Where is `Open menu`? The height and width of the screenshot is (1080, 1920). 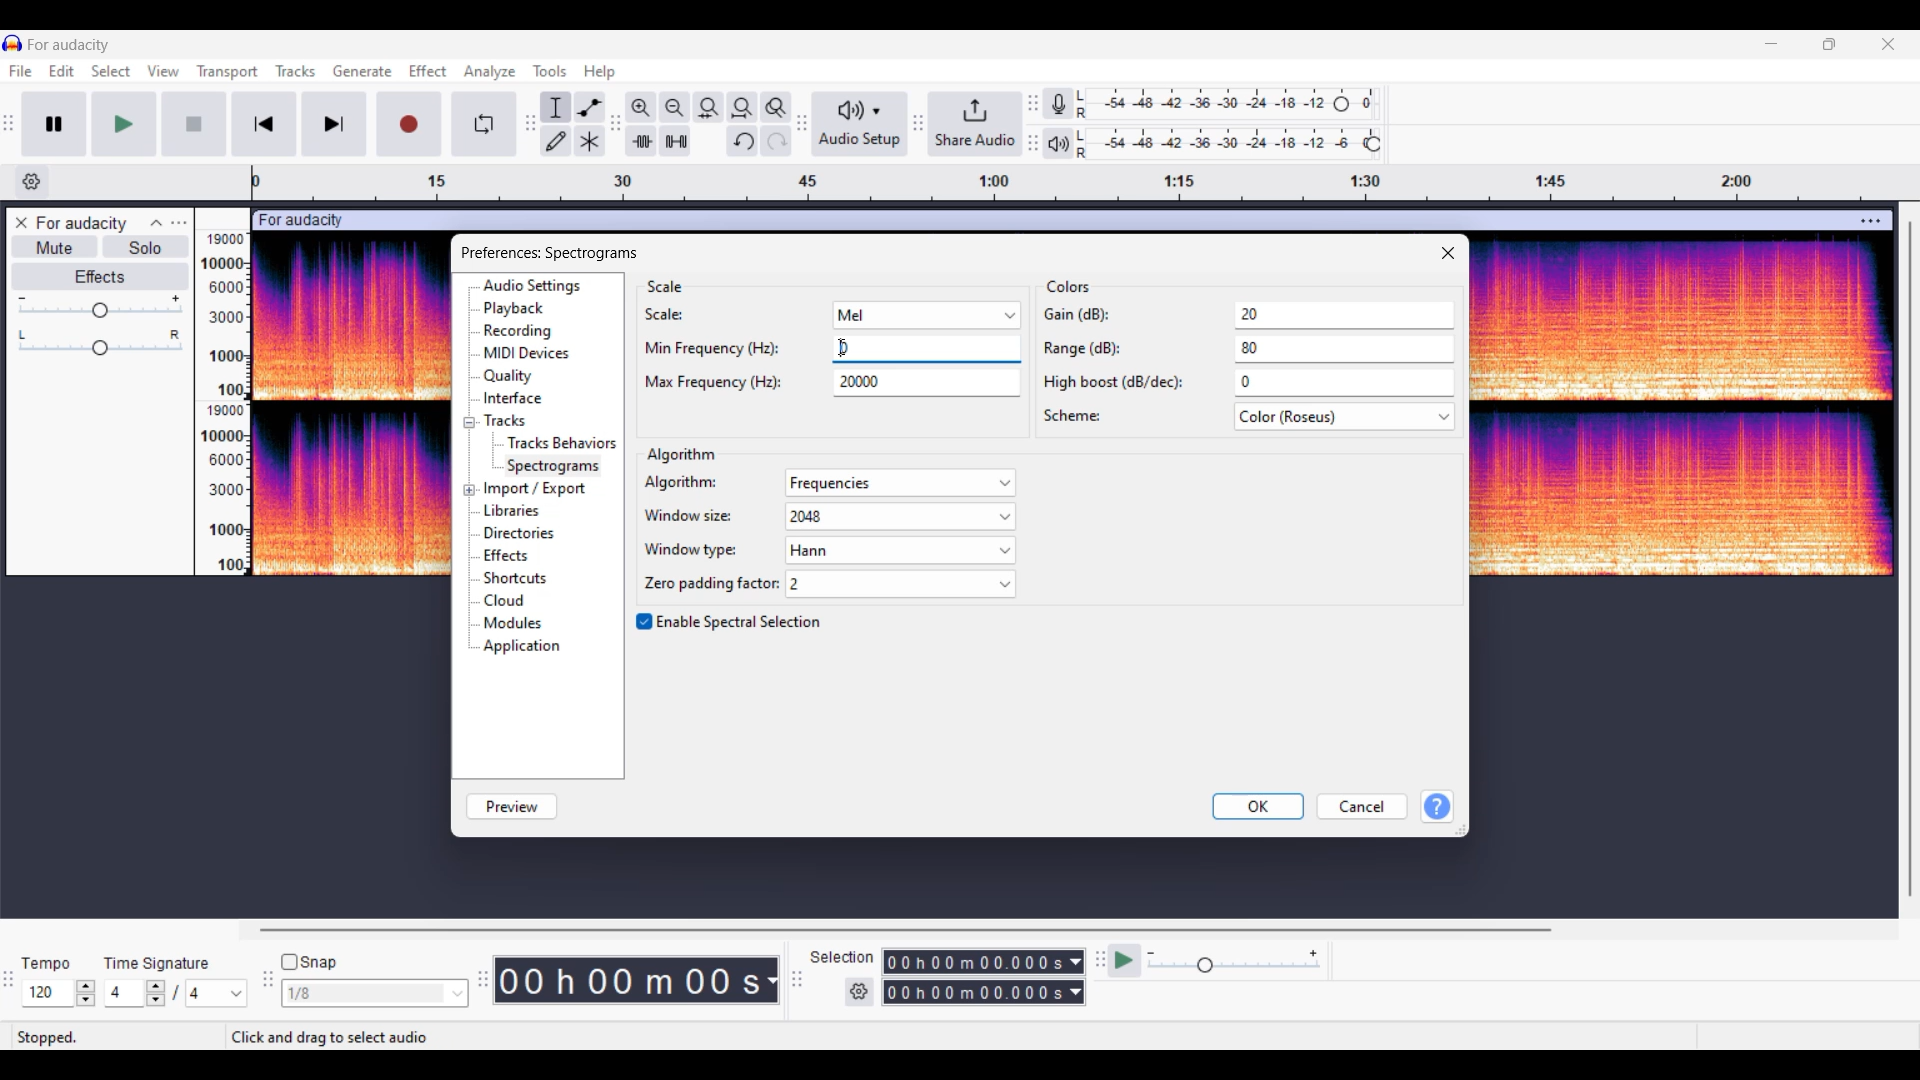
Open menu is located at coordinates (179, 223).